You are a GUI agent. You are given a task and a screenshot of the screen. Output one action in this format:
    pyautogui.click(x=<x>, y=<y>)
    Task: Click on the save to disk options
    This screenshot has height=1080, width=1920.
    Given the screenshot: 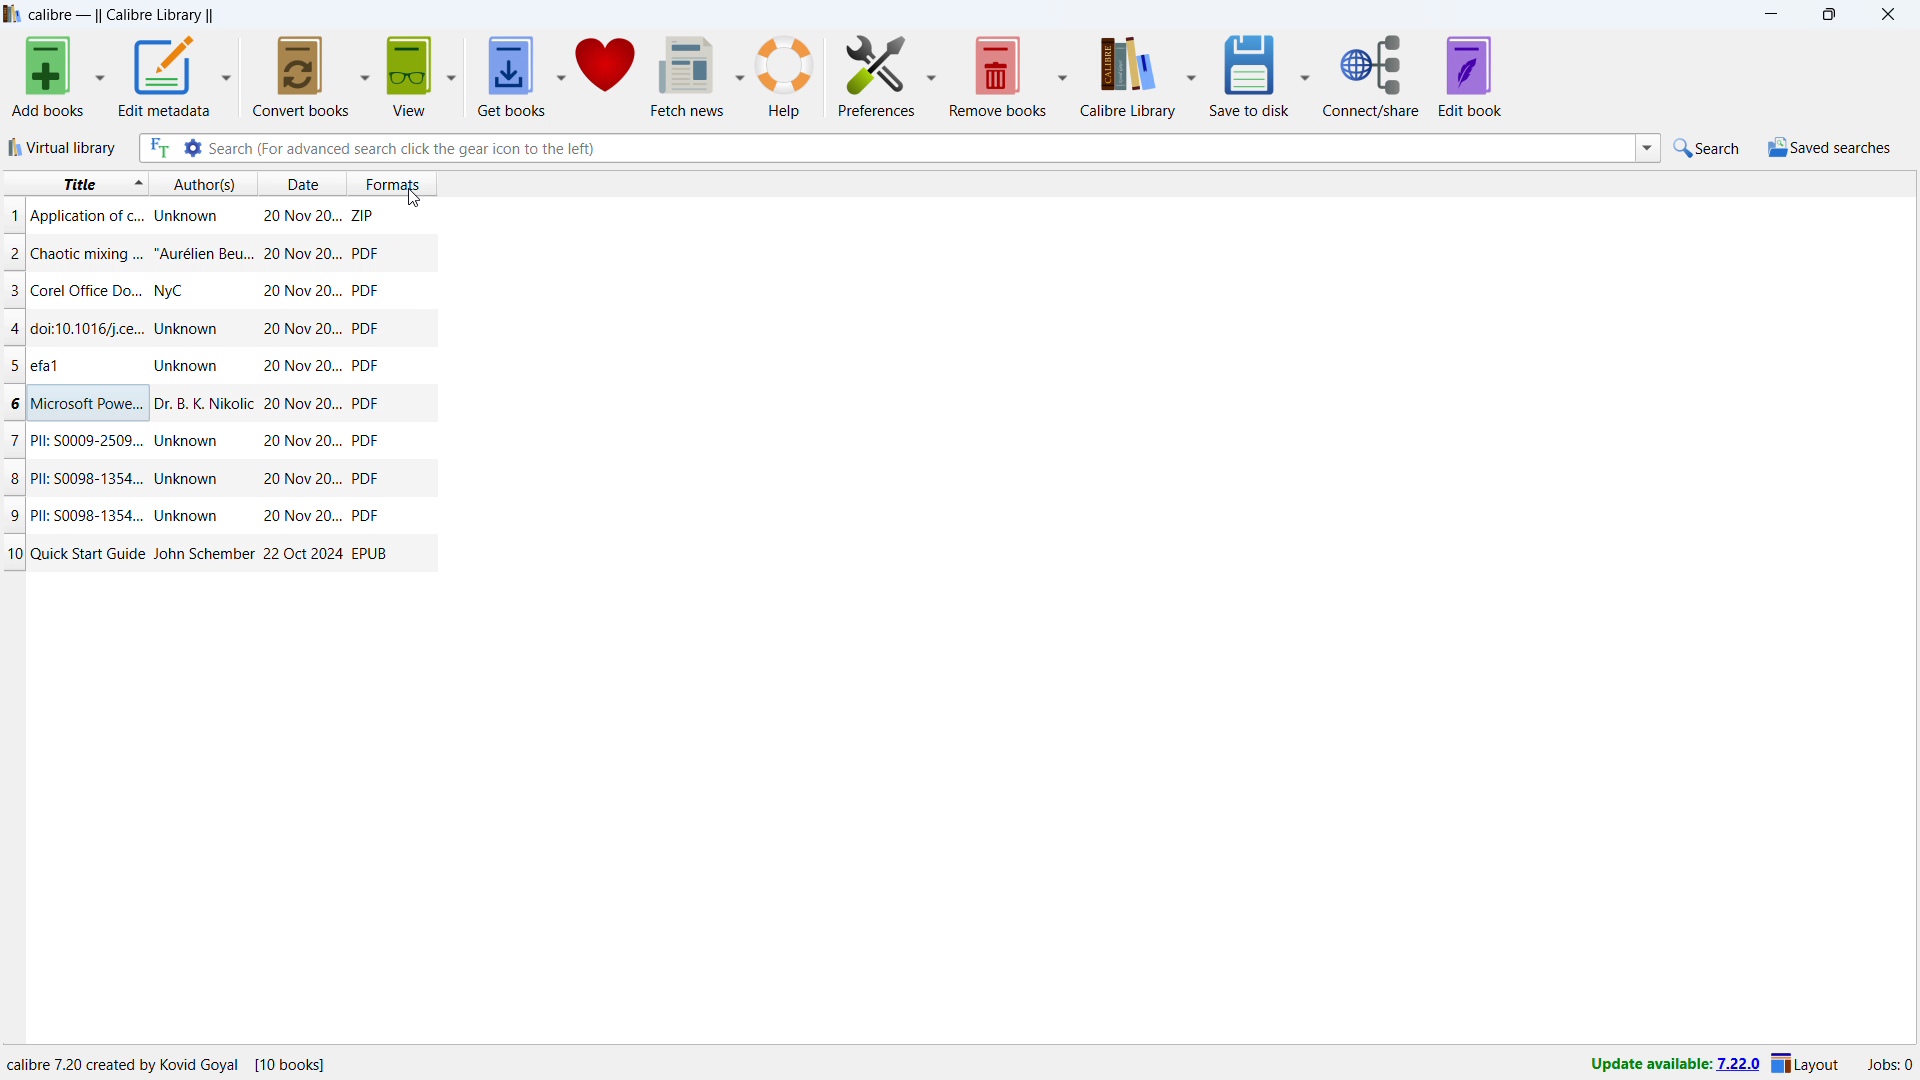 What is the action you would take?
    pyautogui.click(x=1064, y=75)
    